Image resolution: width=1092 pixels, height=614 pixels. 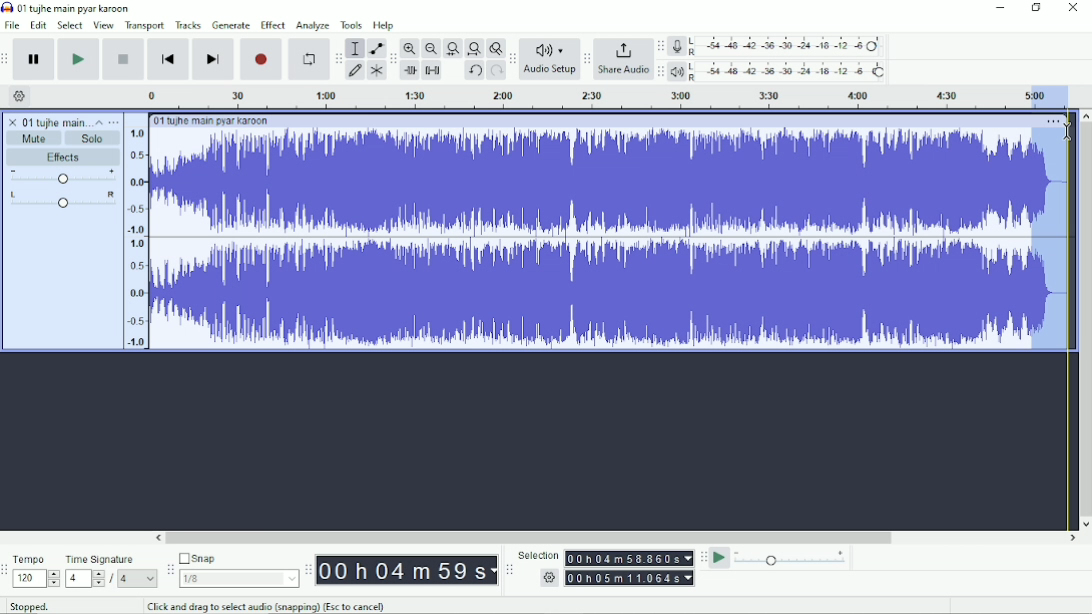 What do you see at coordinates (376, 49) in the screenshot?
I see `Envelope tool` at bounding box center [376, 49].